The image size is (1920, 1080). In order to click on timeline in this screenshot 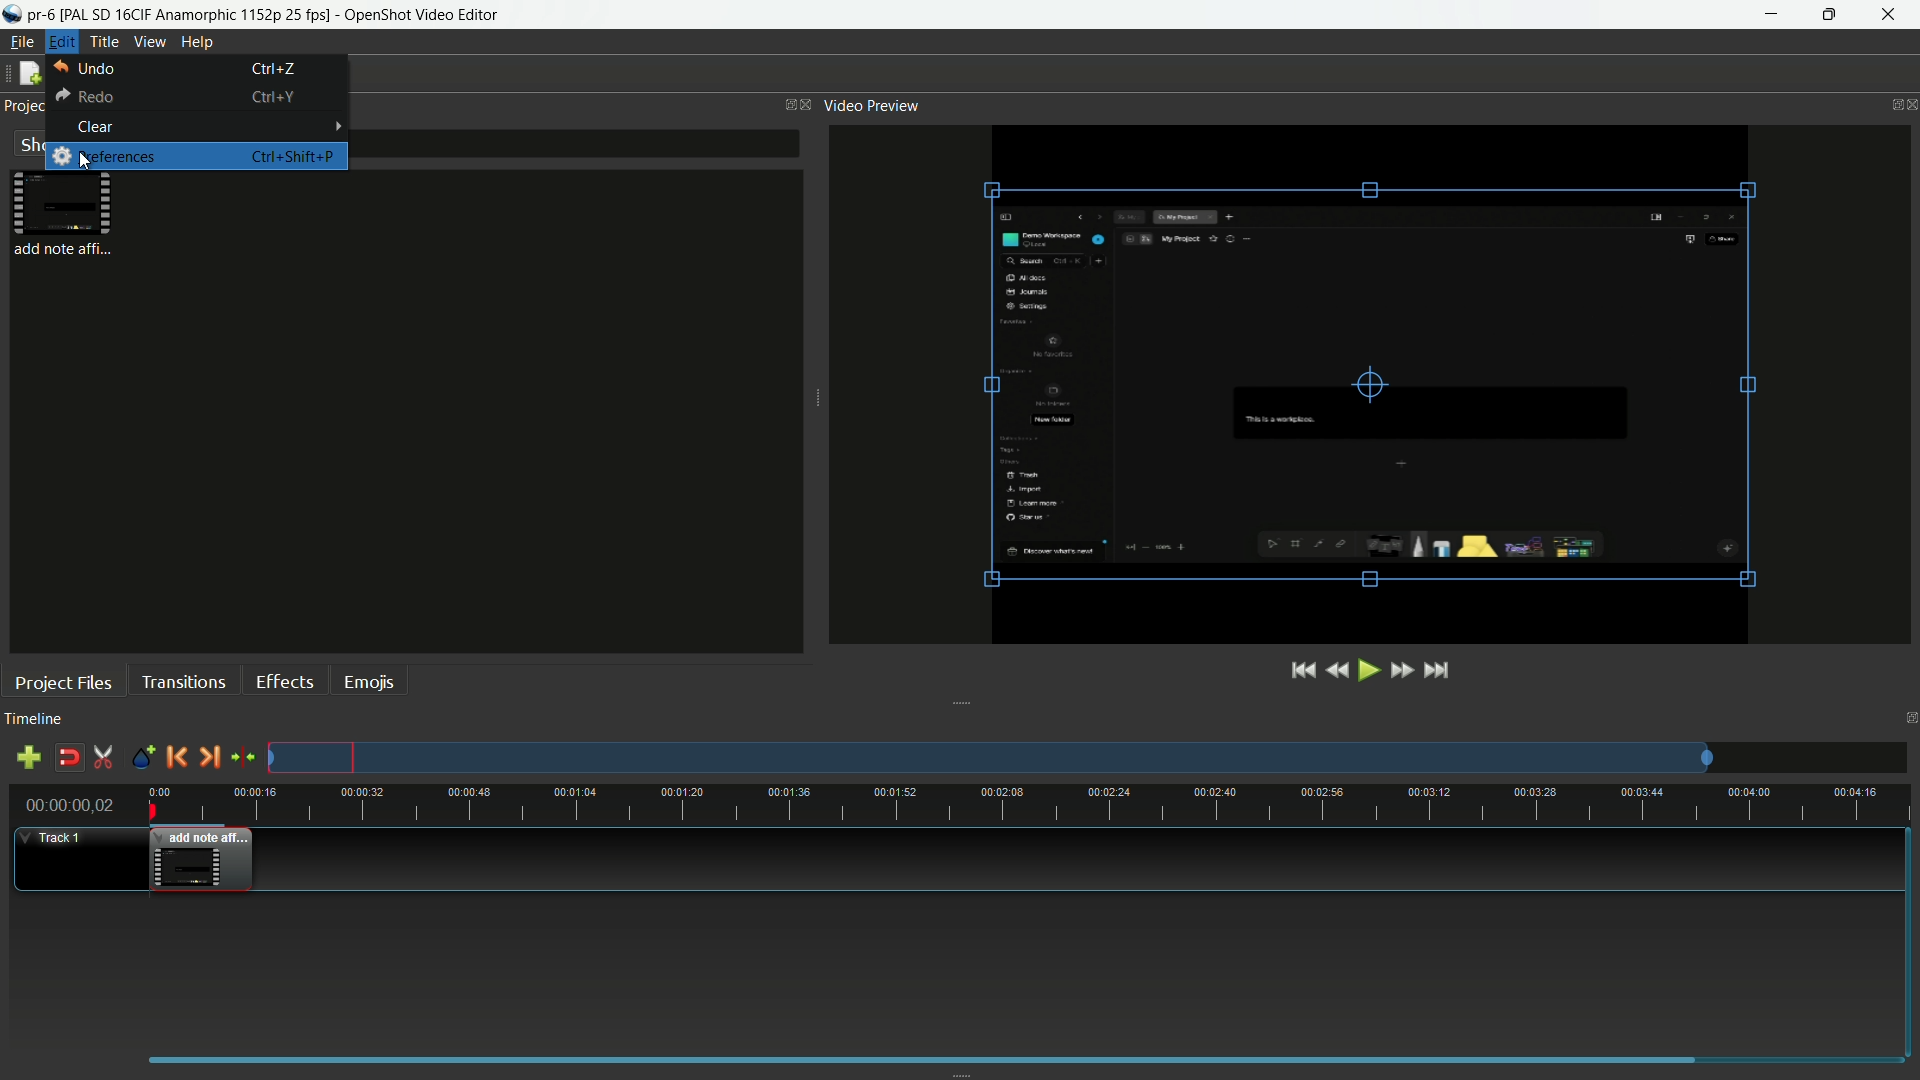, I will do `click(34, 717)`.